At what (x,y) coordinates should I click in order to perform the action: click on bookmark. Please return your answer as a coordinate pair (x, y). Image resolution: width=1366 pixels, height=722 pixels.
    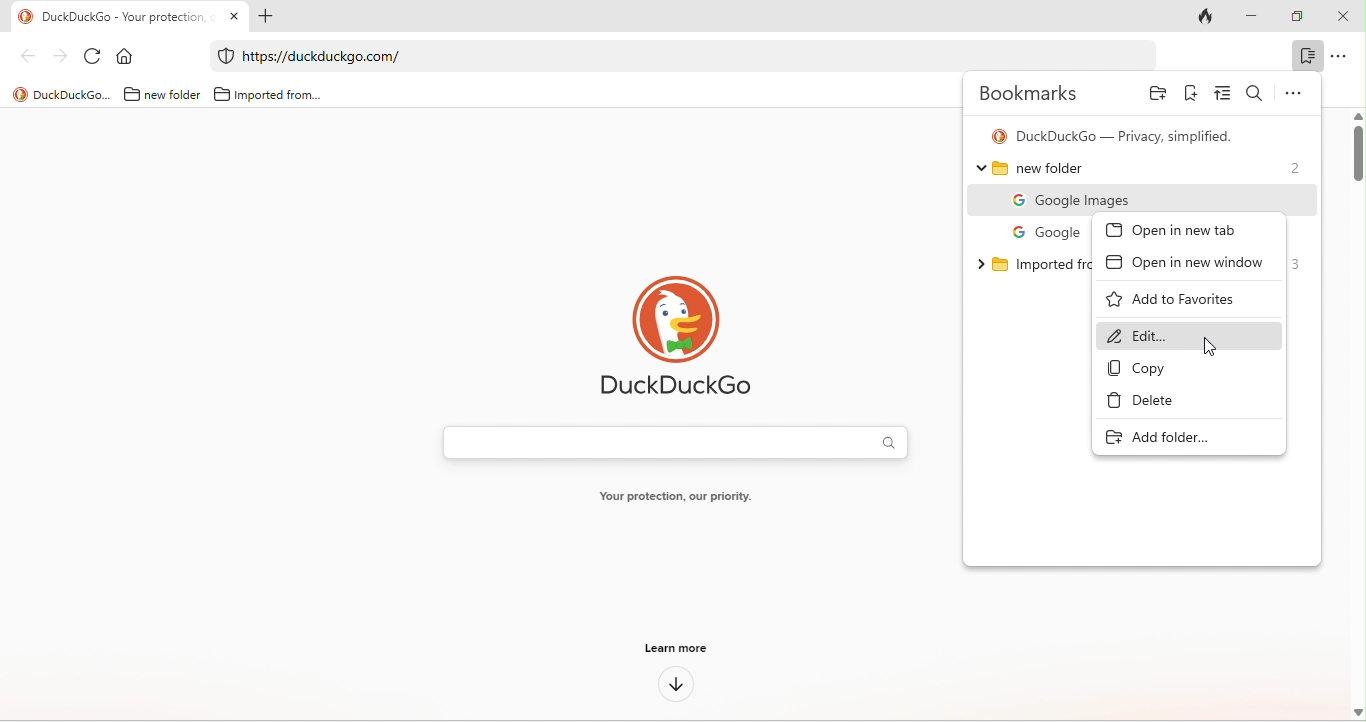
    Looking at the image, I should click on (1305, 58).